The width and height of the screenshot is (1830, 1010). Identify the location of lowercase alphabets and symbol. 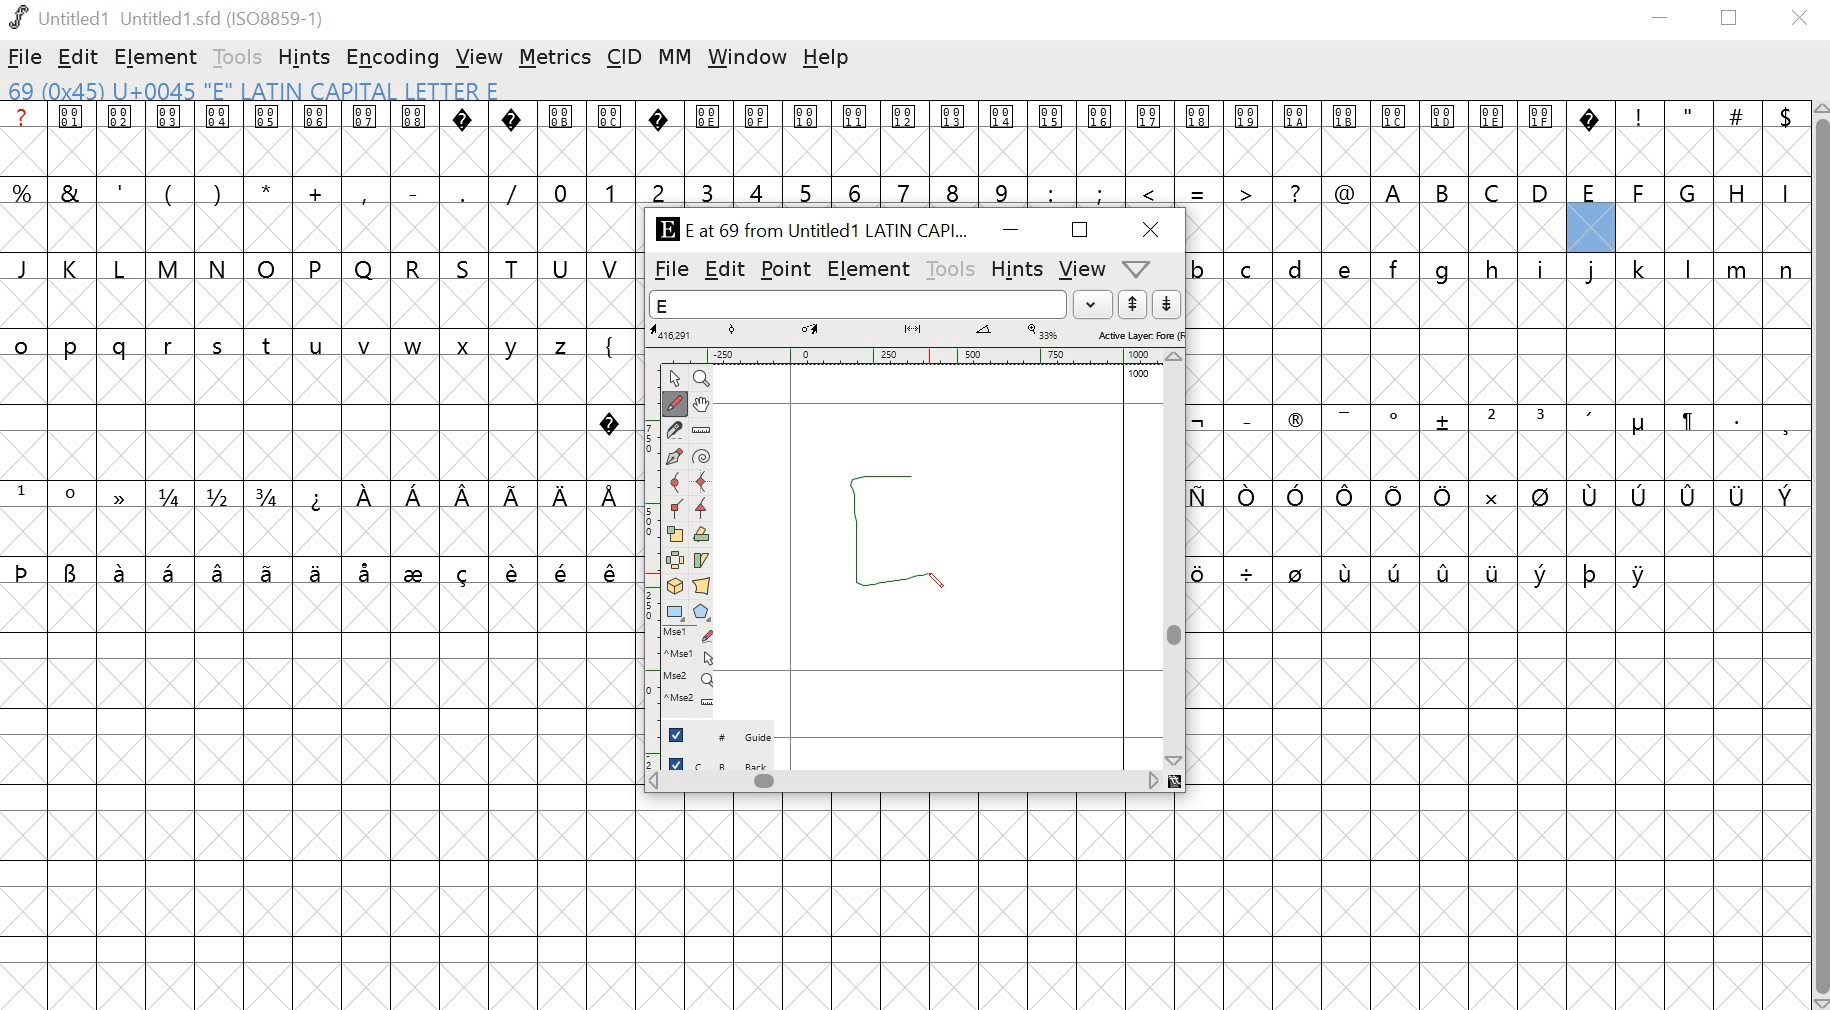
(317, 346).